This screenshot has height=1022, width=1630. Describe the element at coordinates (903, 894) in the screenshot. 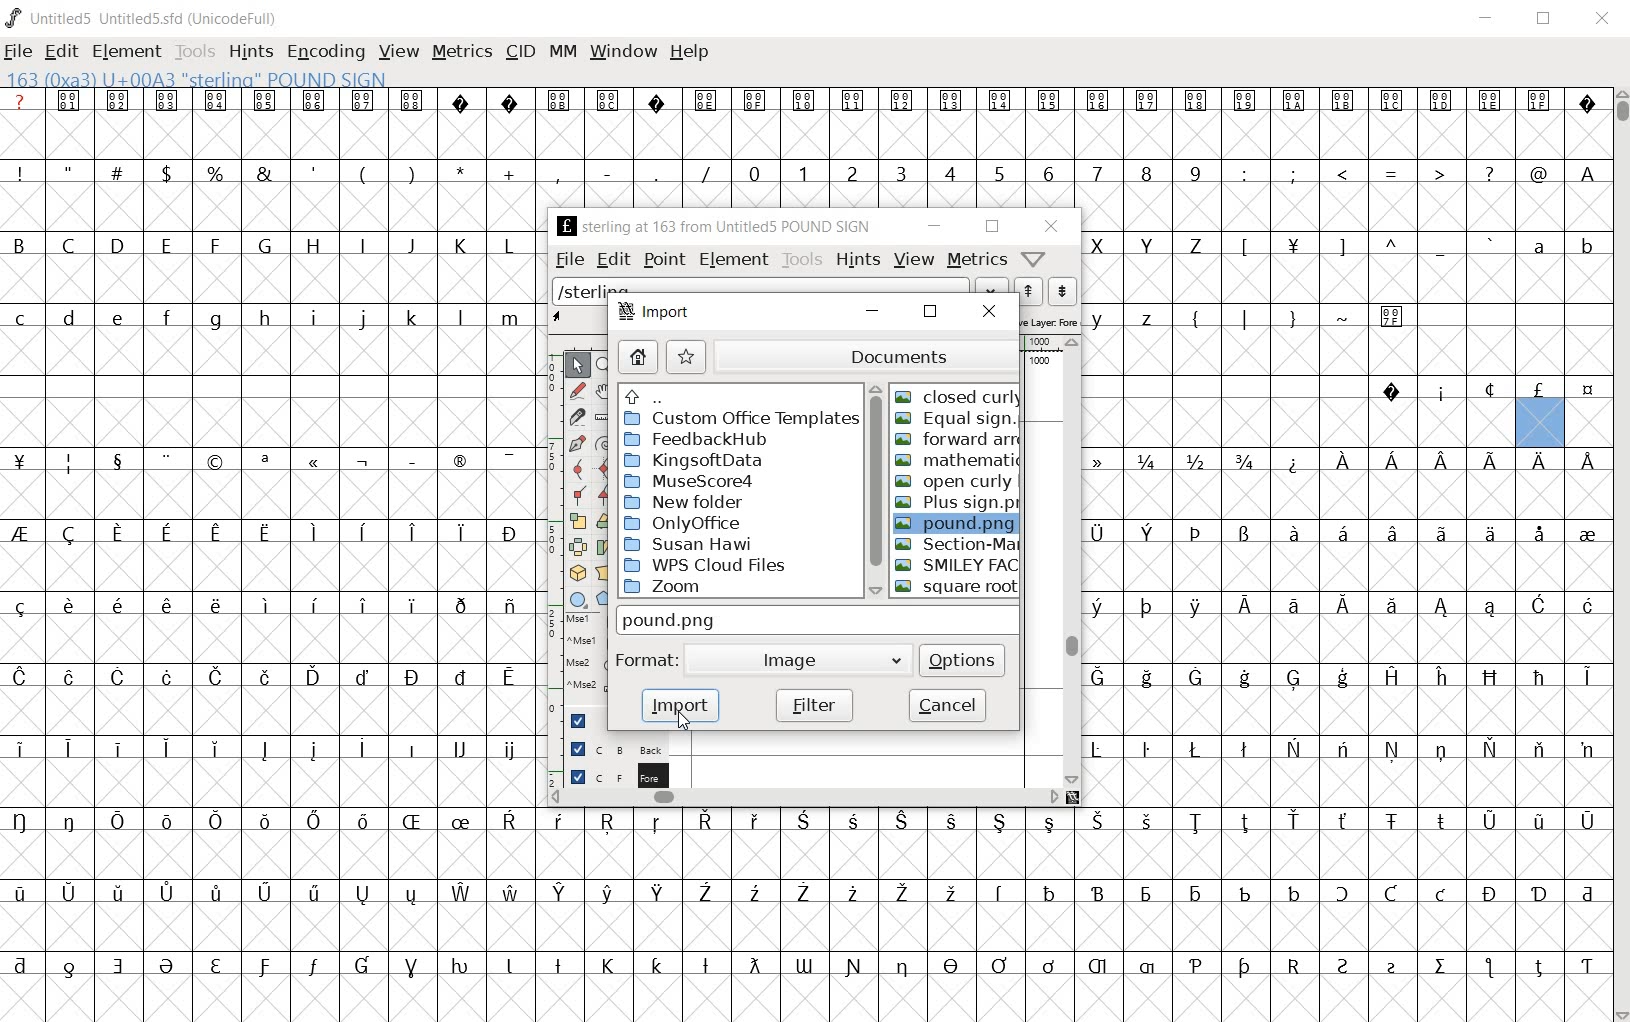

I see `Symbol` at that location.